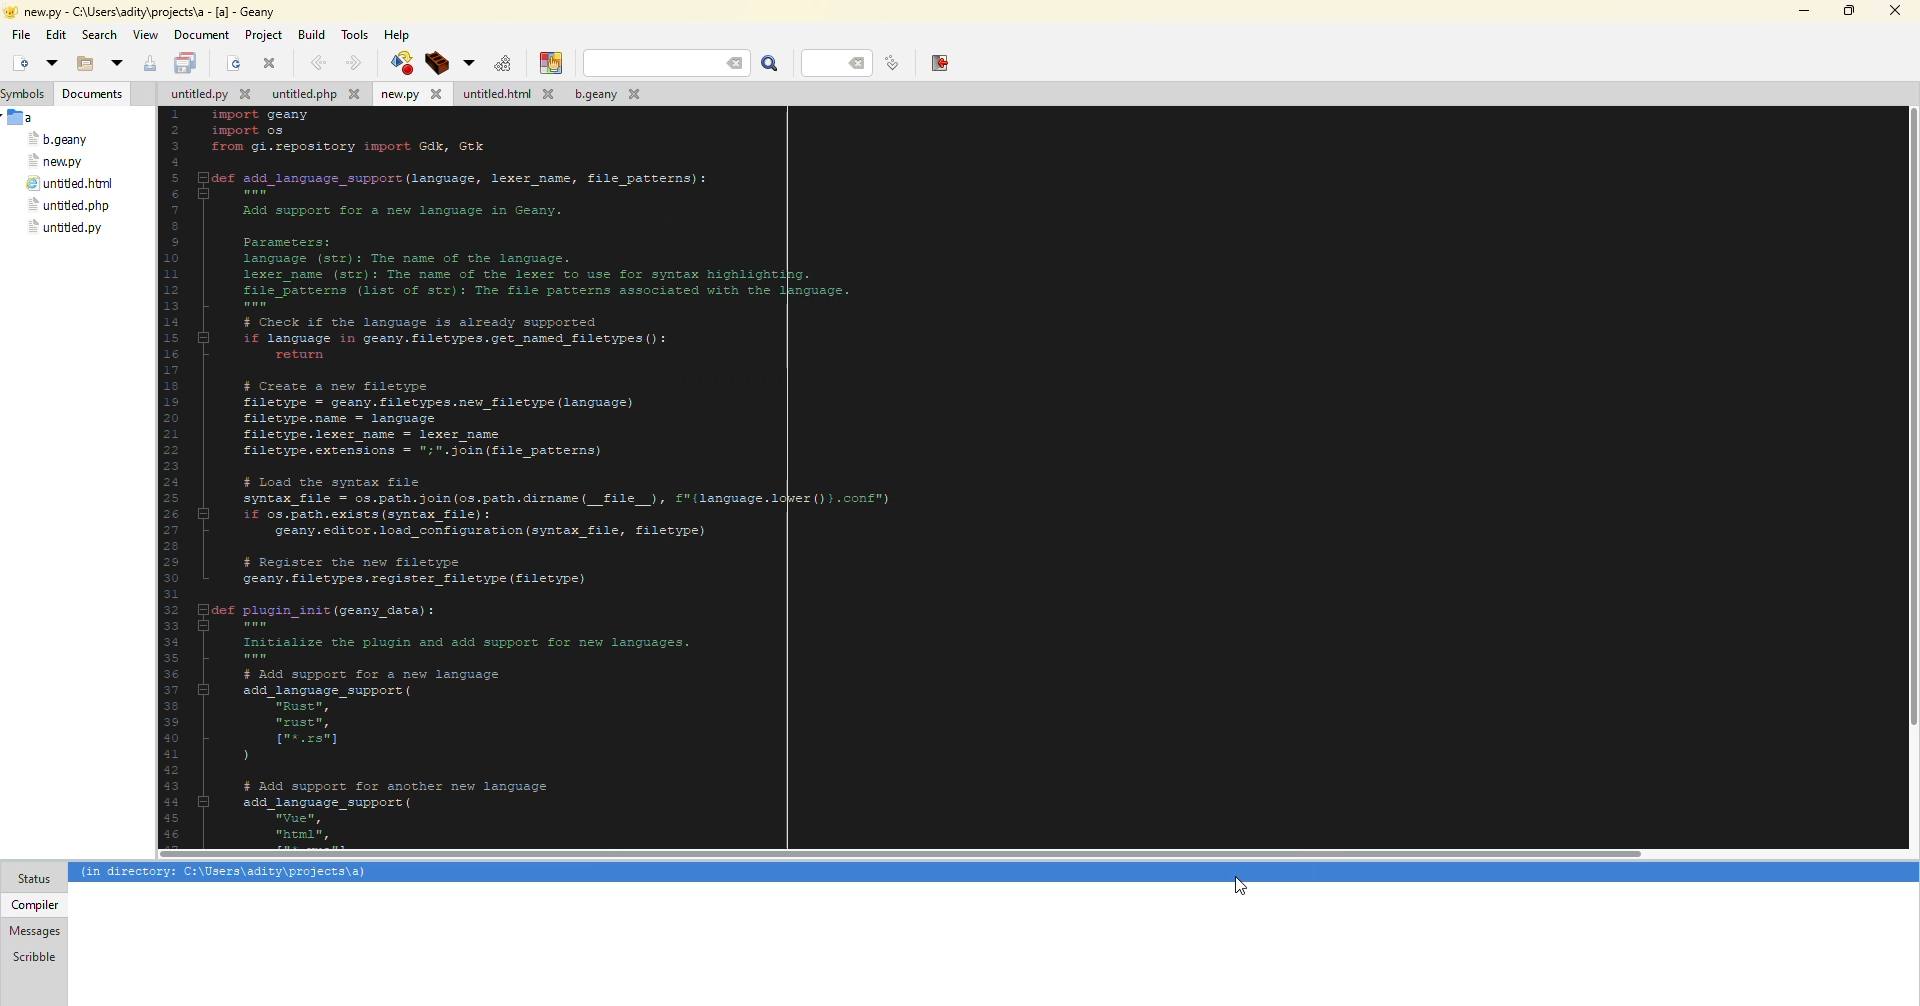 This screenshot has height=1006, width=1920. Describe the element at coordinates (410, 95) in the screenshot. I see `file` at that location.